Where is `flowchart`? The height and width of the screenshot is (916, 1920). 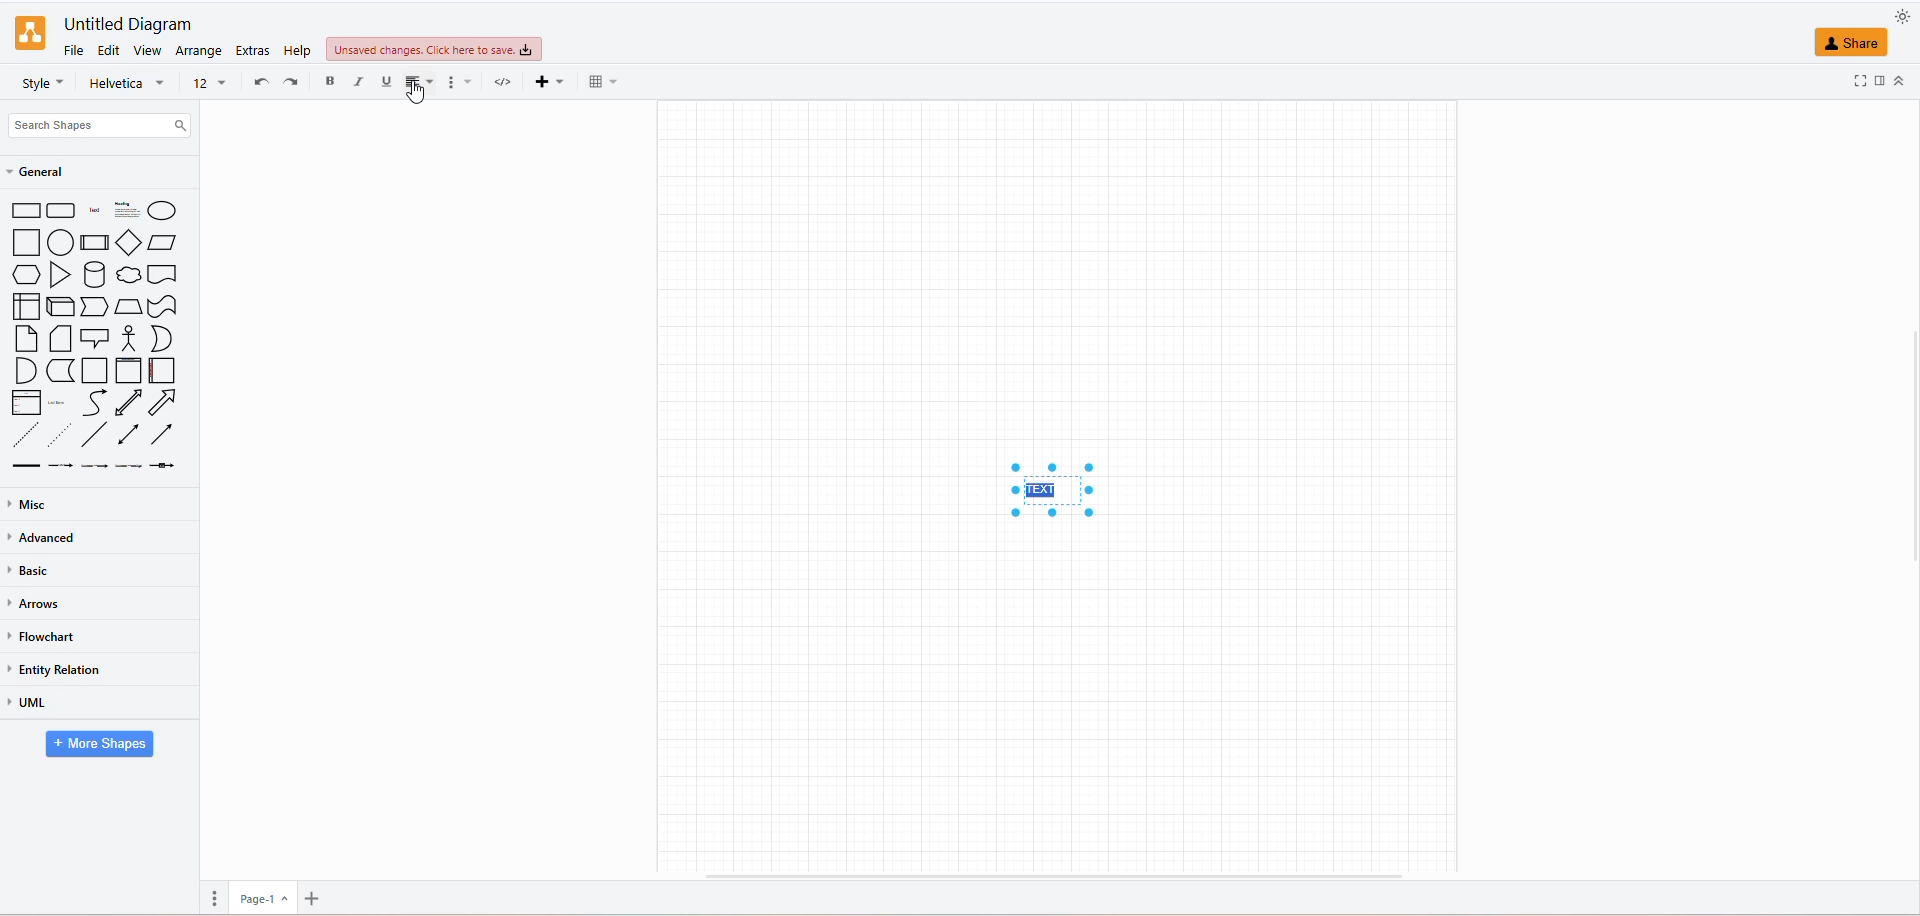 flowchart is located at coordinates (45, 636).